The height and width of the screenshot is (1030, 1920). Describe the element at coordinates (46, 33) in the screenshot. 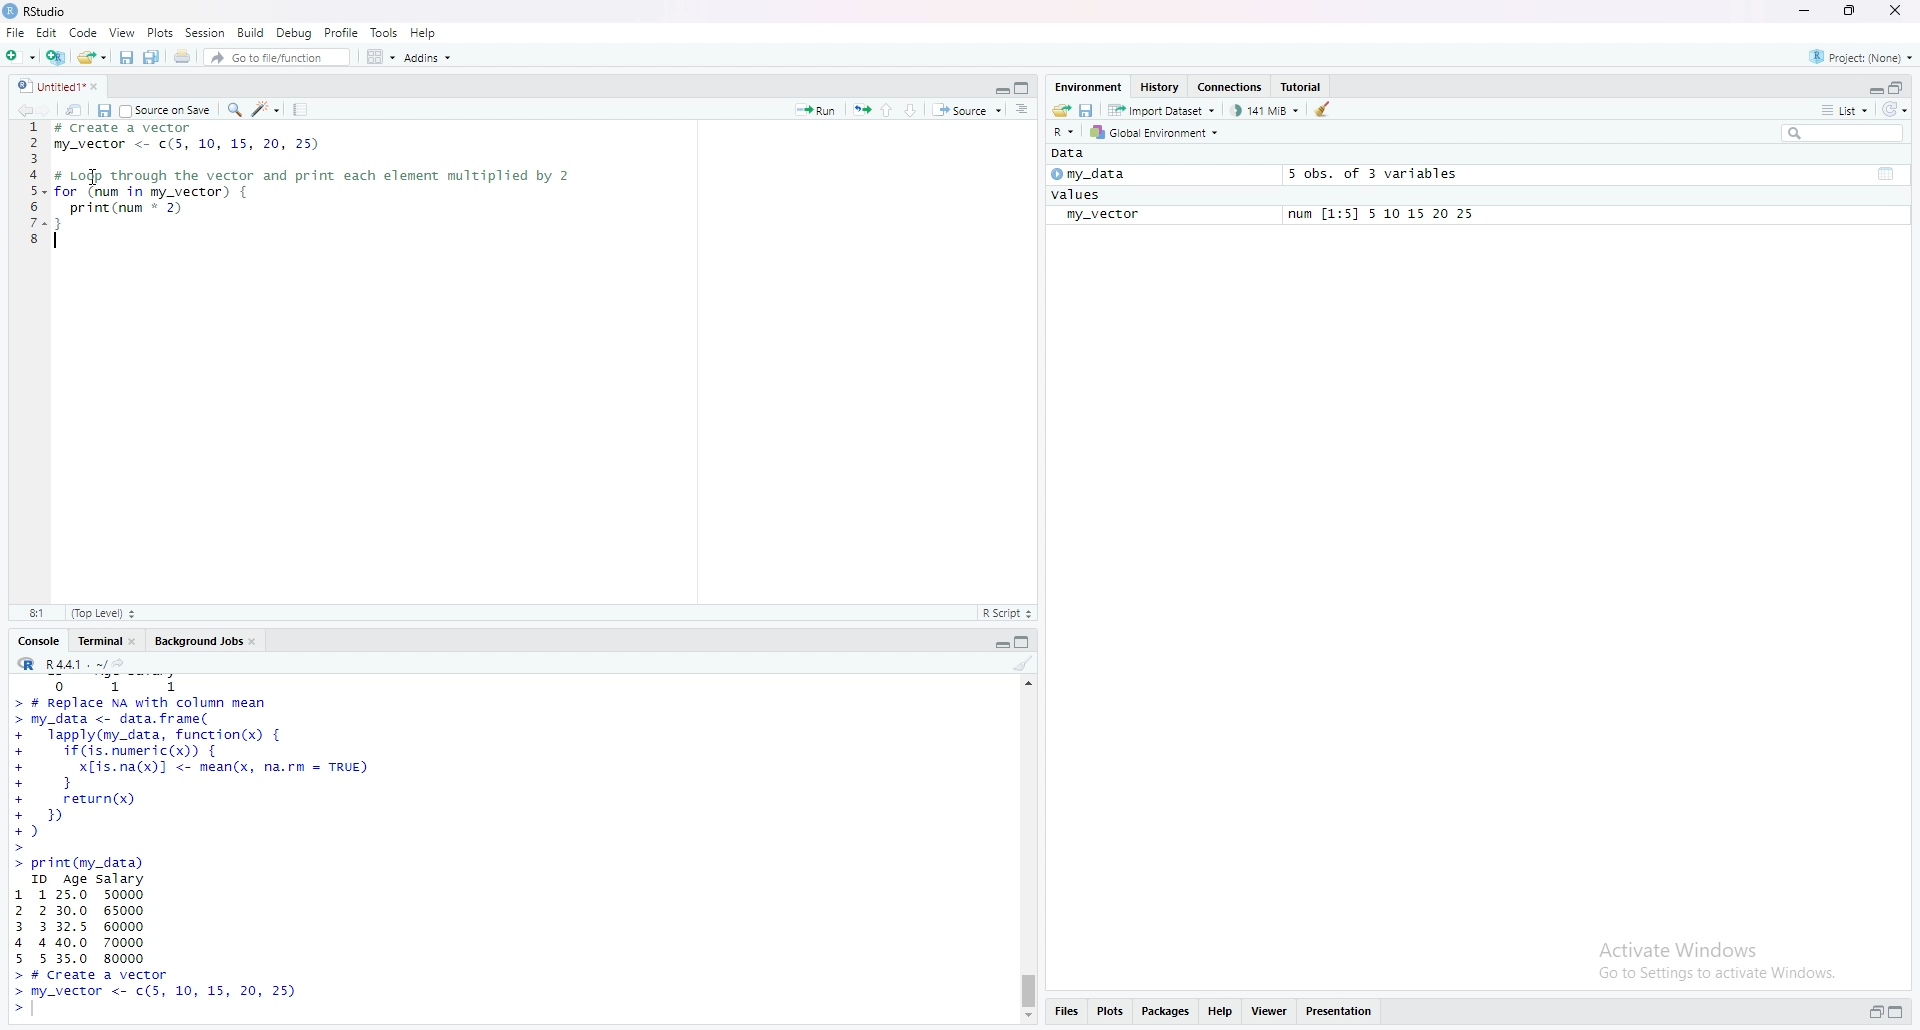

I see `Edit` at that location.